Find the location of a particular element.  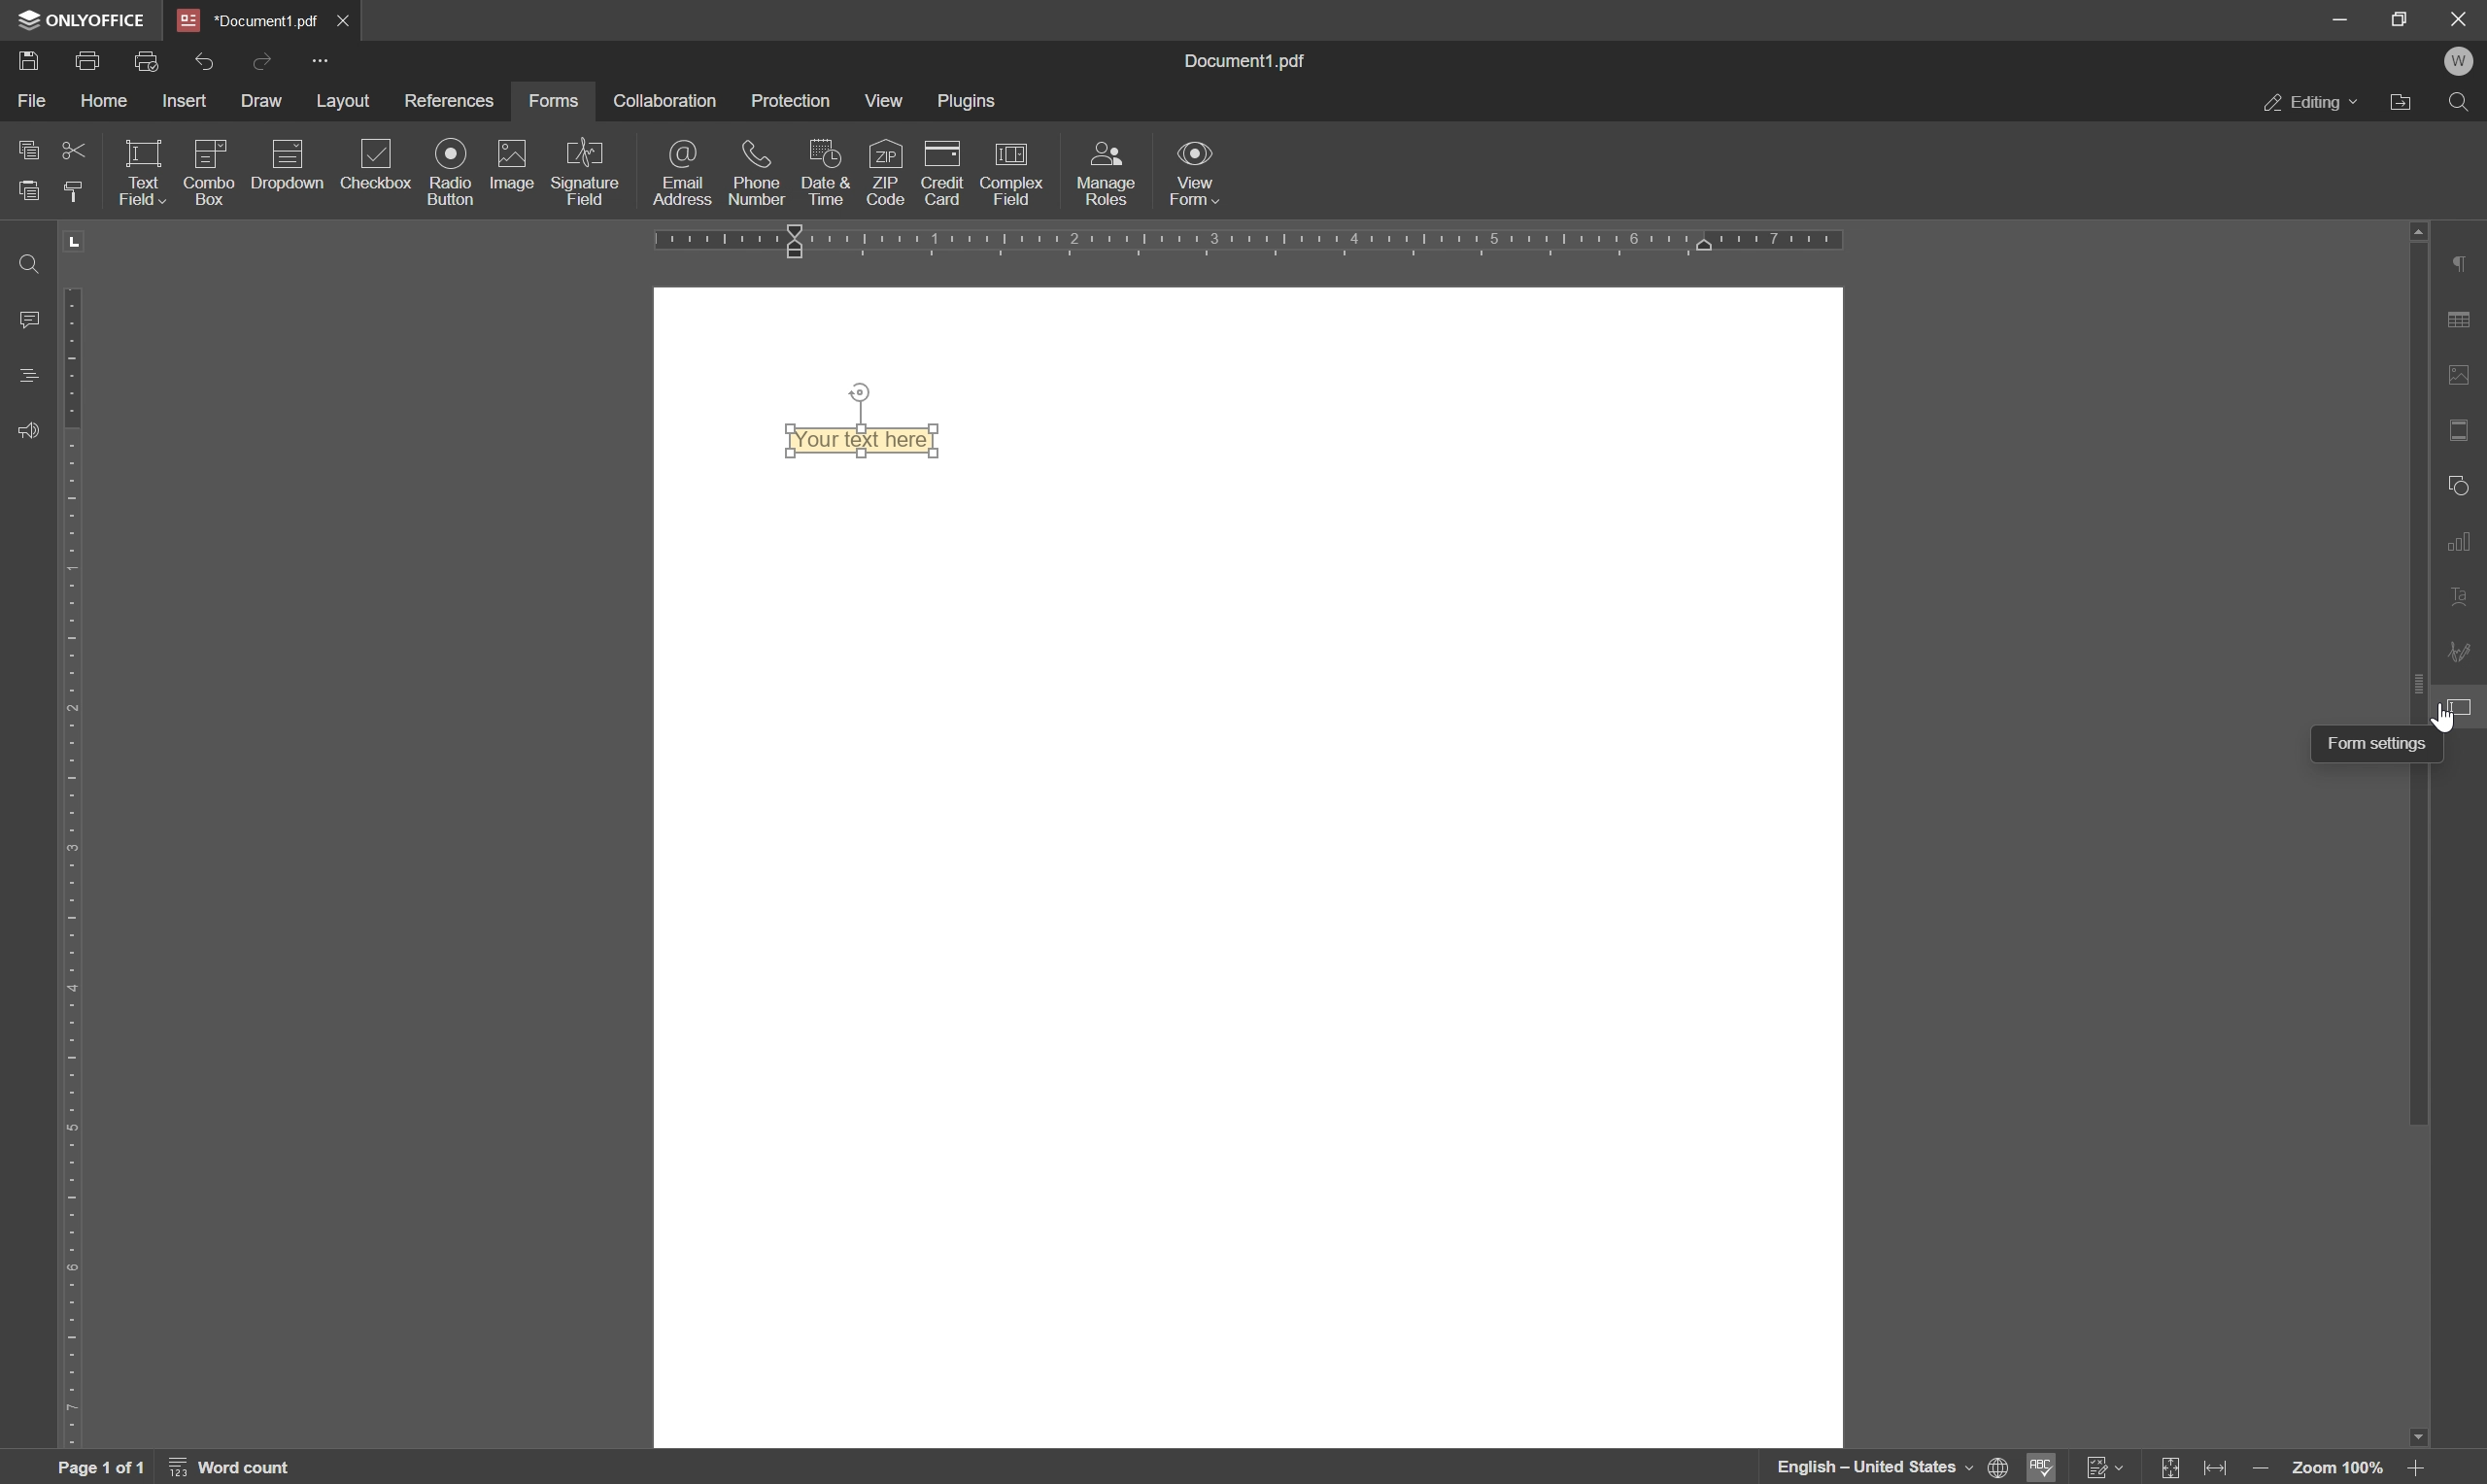

phone number is located at coordinates (760, 171).